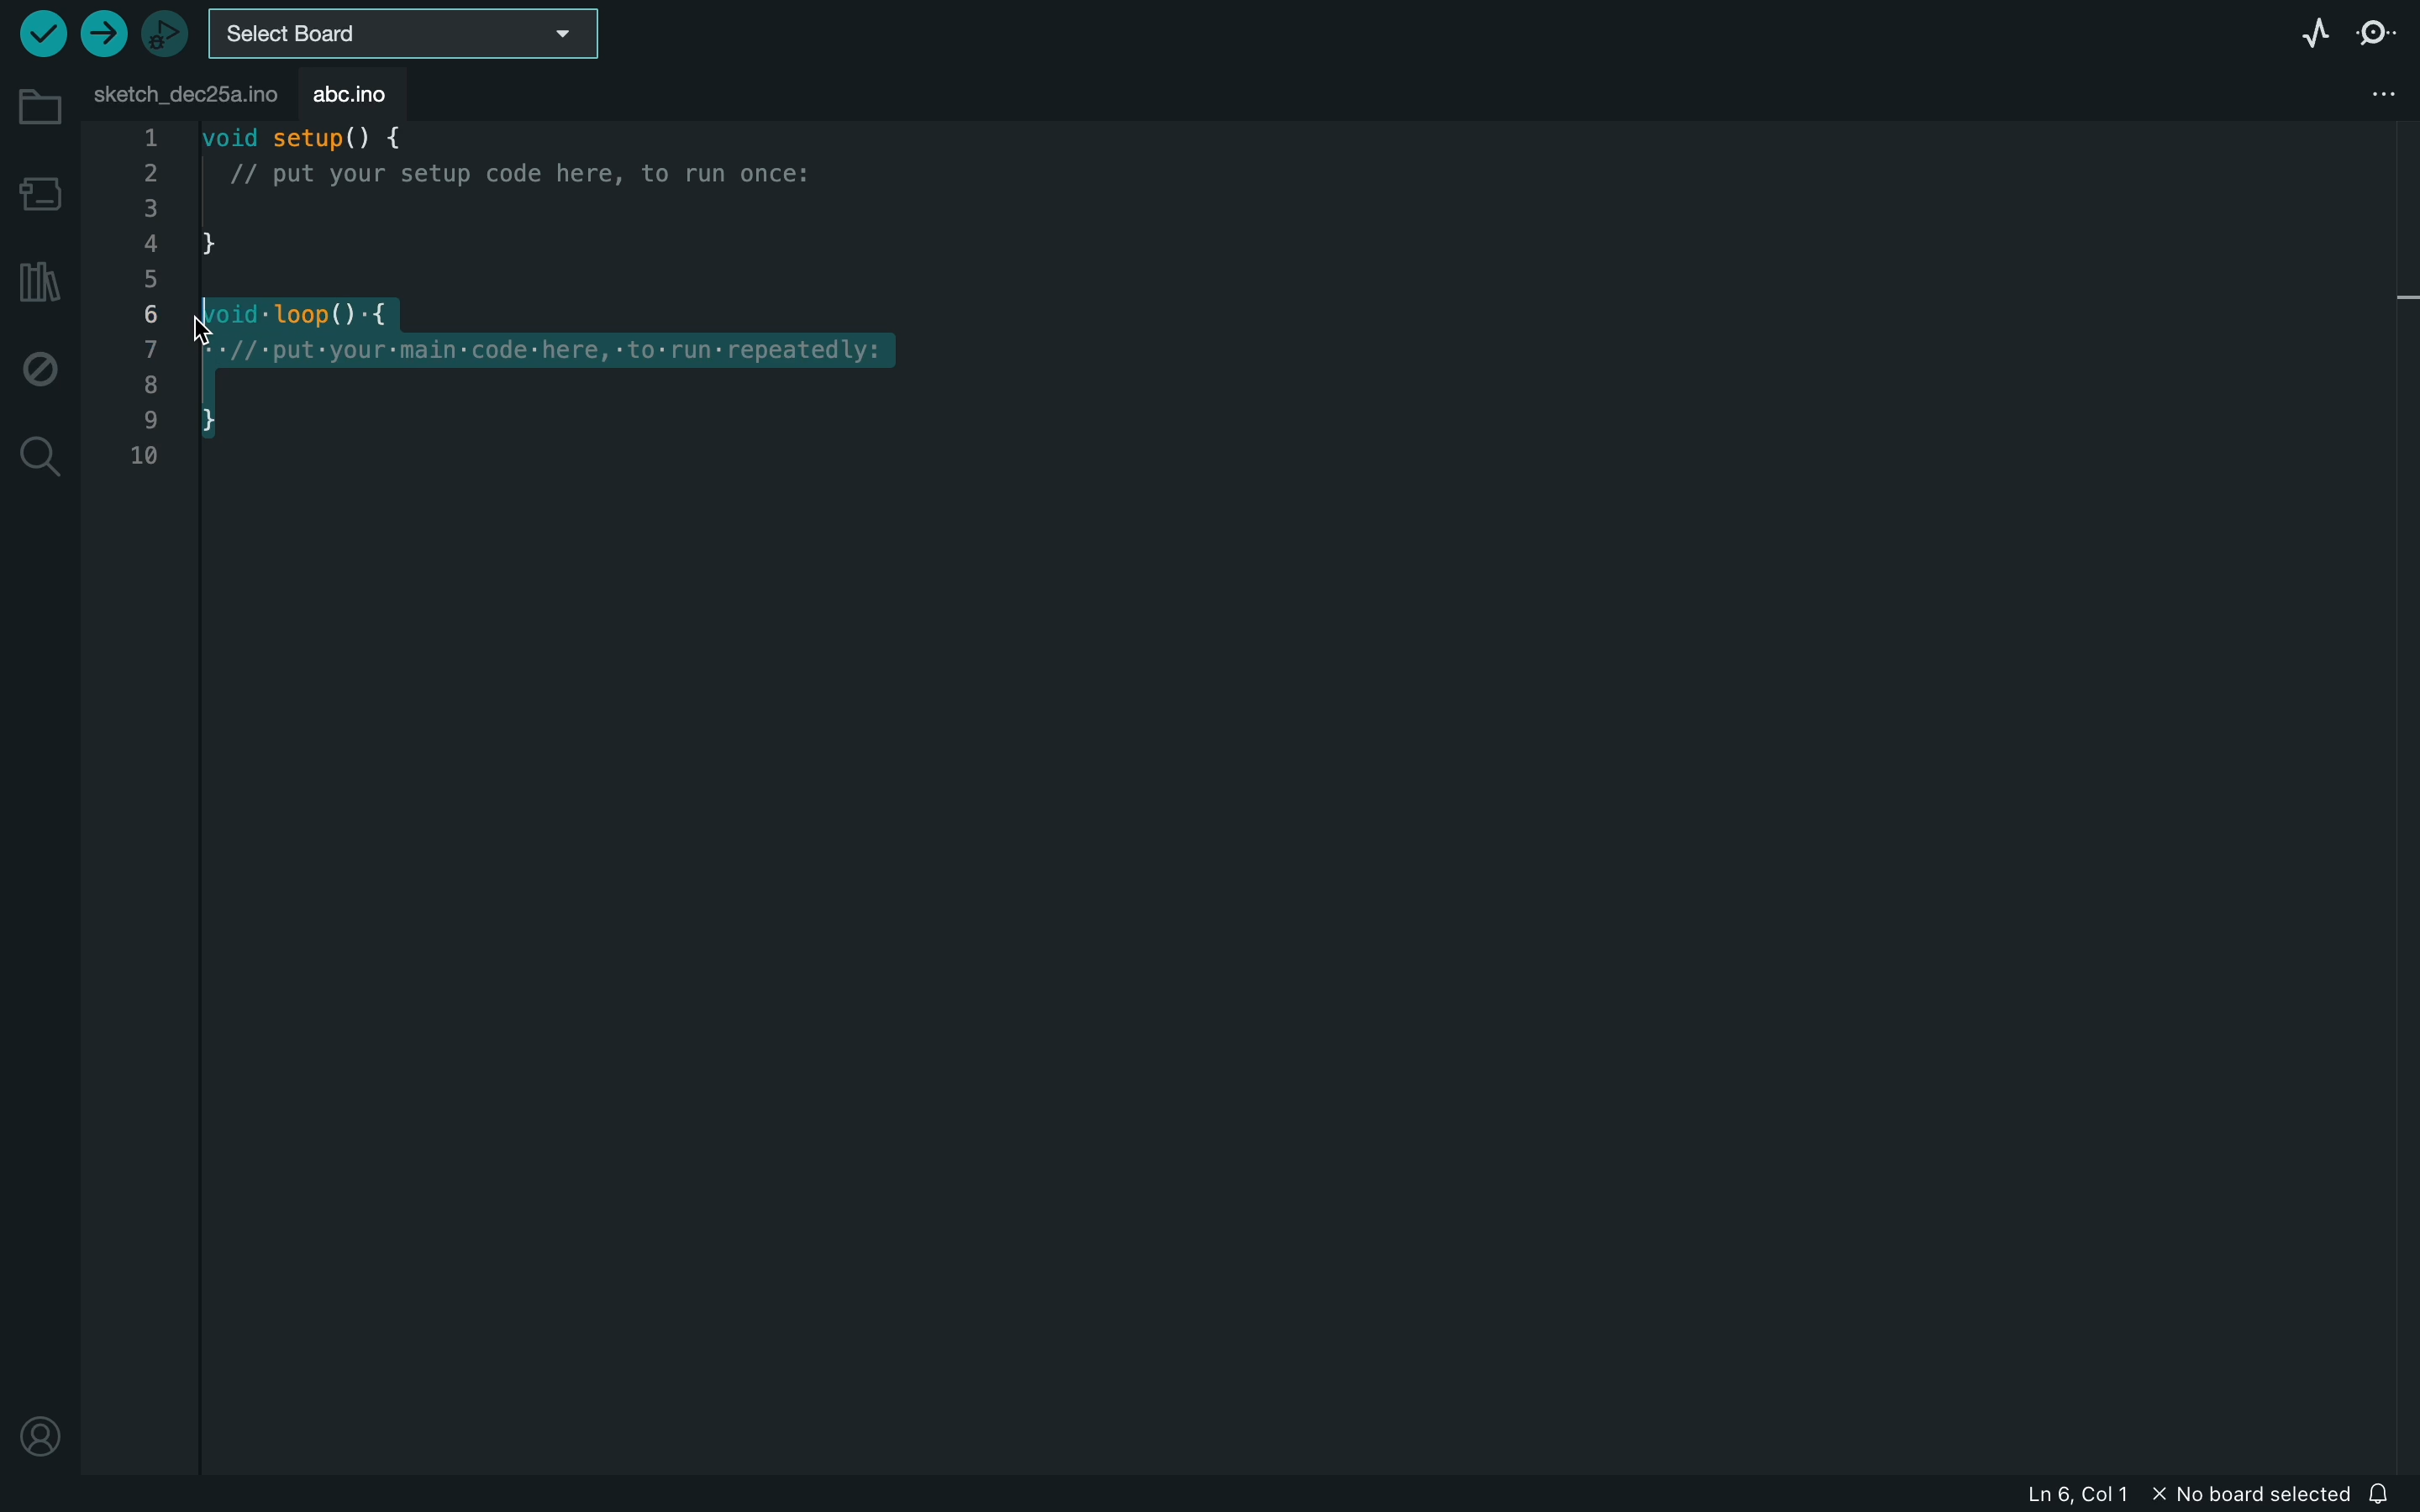  Describe the element at coordinates (181, 92) in the screenshot. I see `file  tab ` at that location.